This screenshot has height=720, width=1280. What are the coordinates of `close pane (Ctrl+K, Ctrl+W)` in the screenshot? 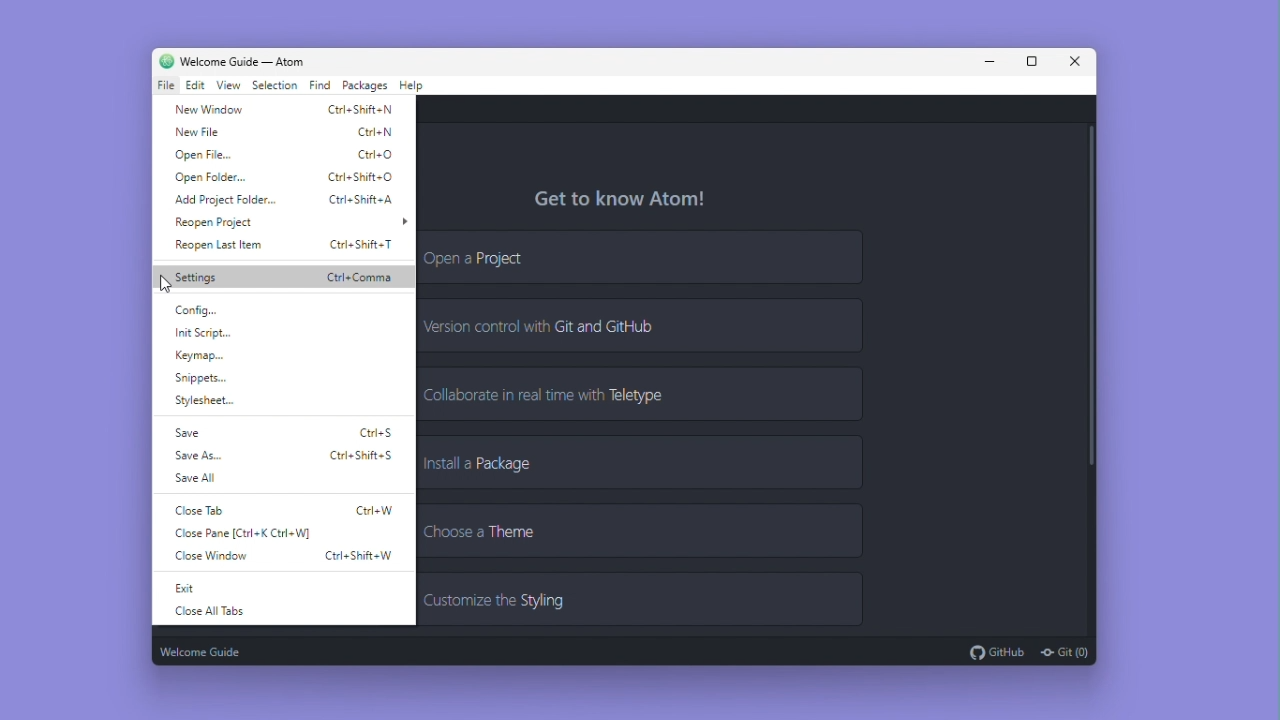 It's located at (248, 533).